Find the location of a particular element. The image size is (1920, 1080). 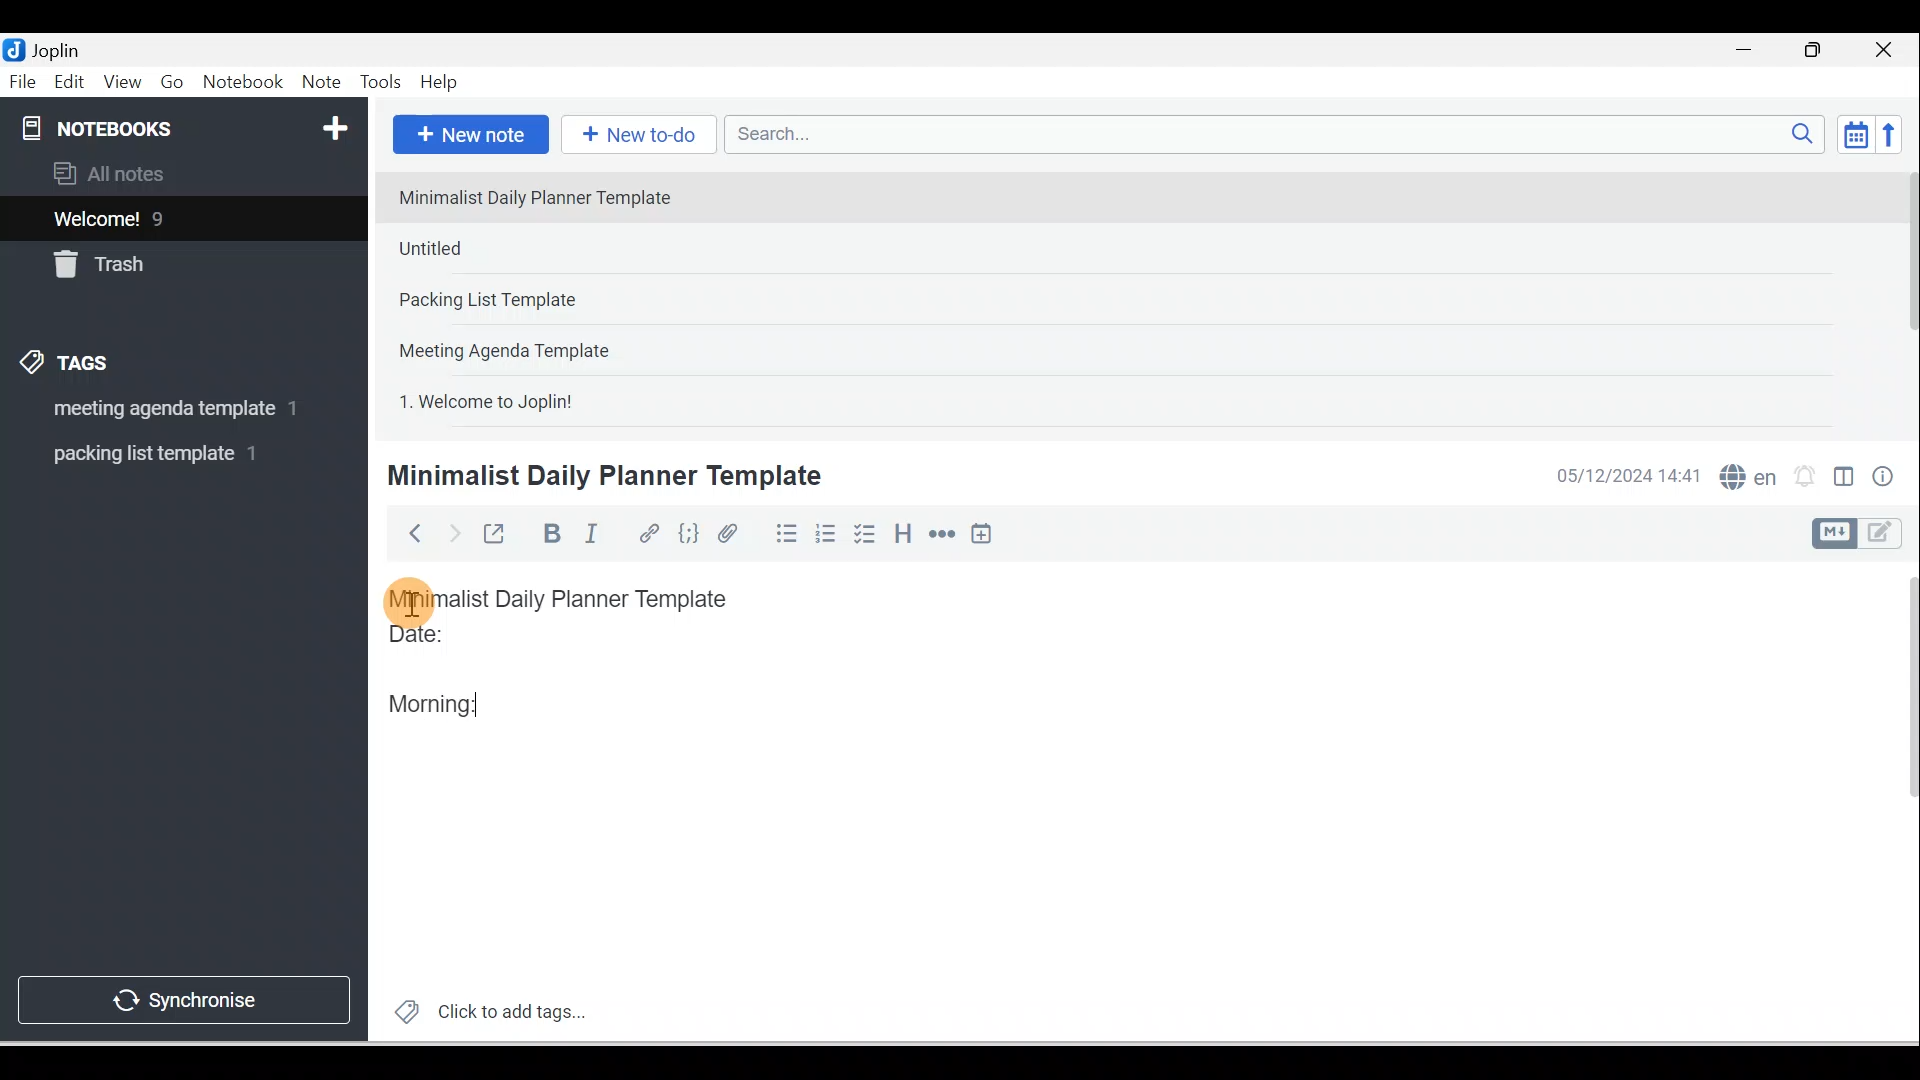

Minimise is located at coordinates (1750, 52).